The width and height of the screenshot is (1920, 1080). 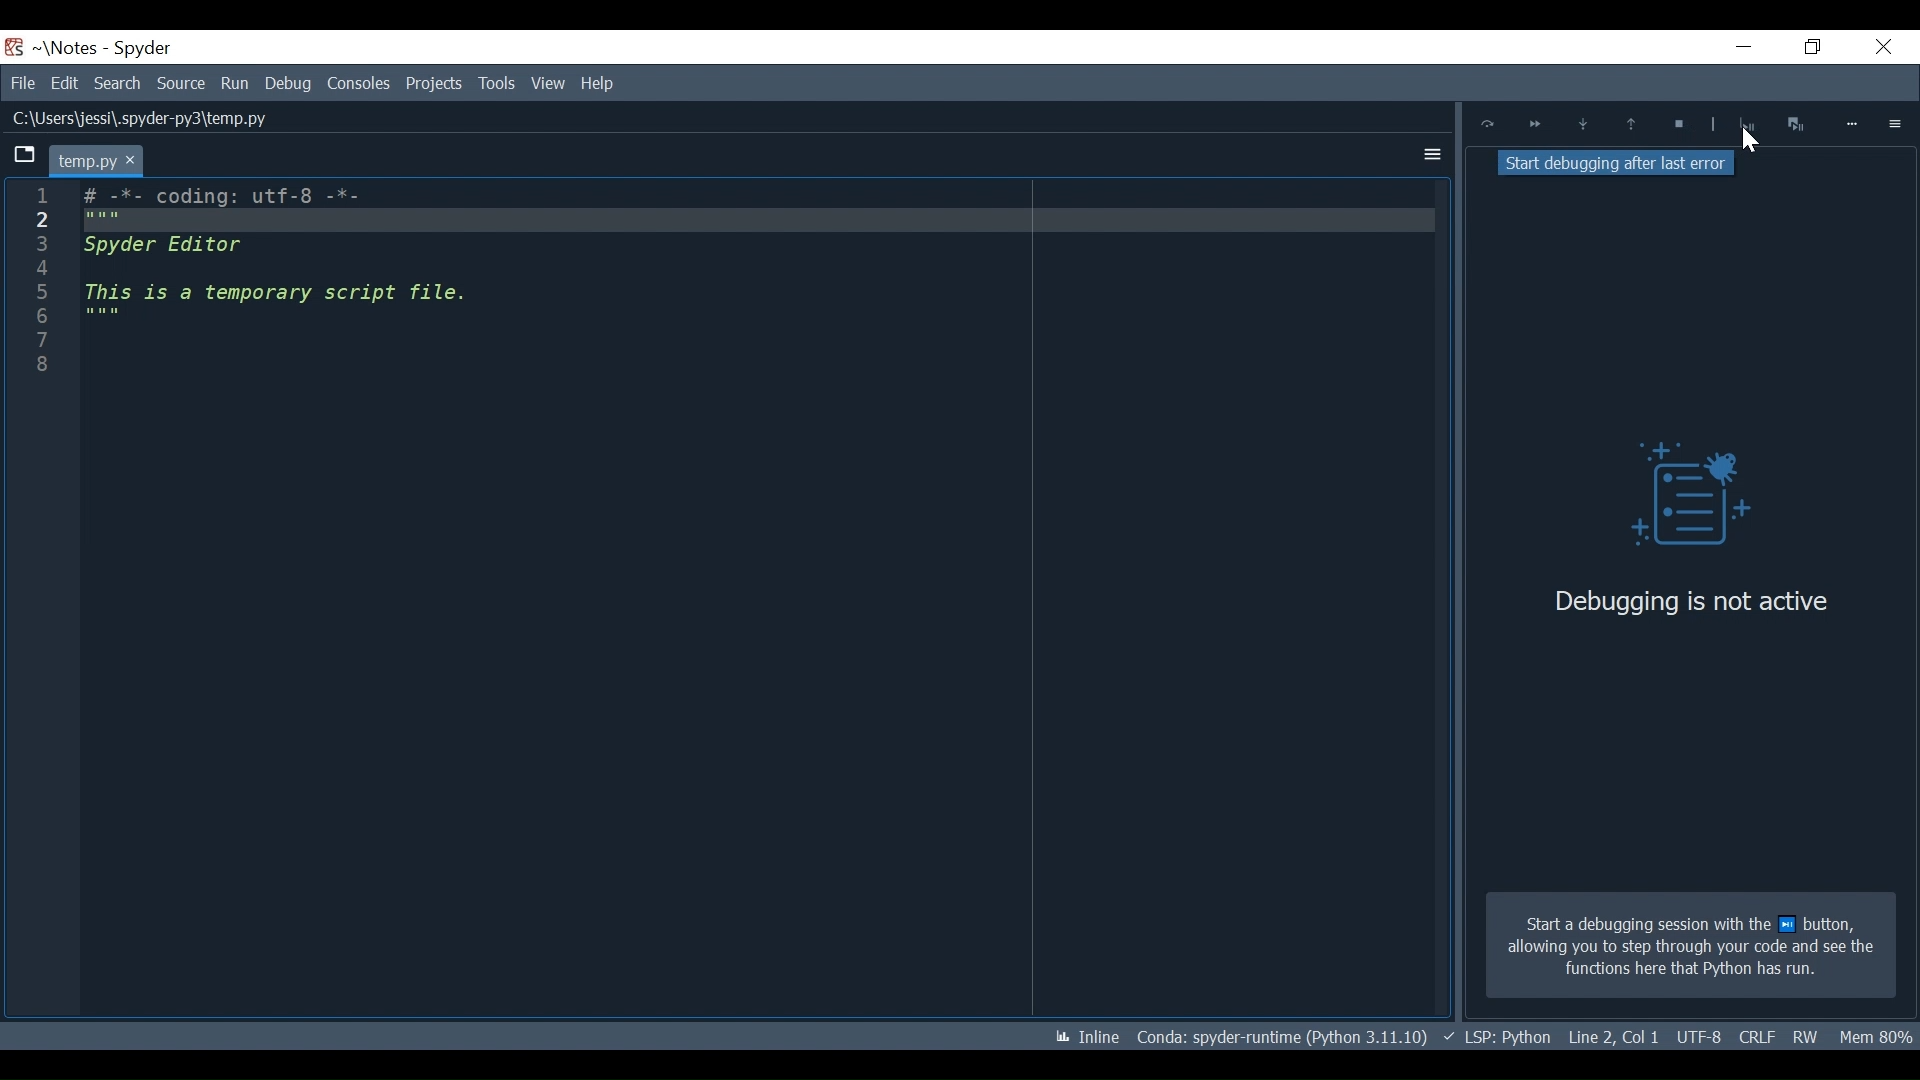 I want to click on Close, so click(x=1879, y=49).